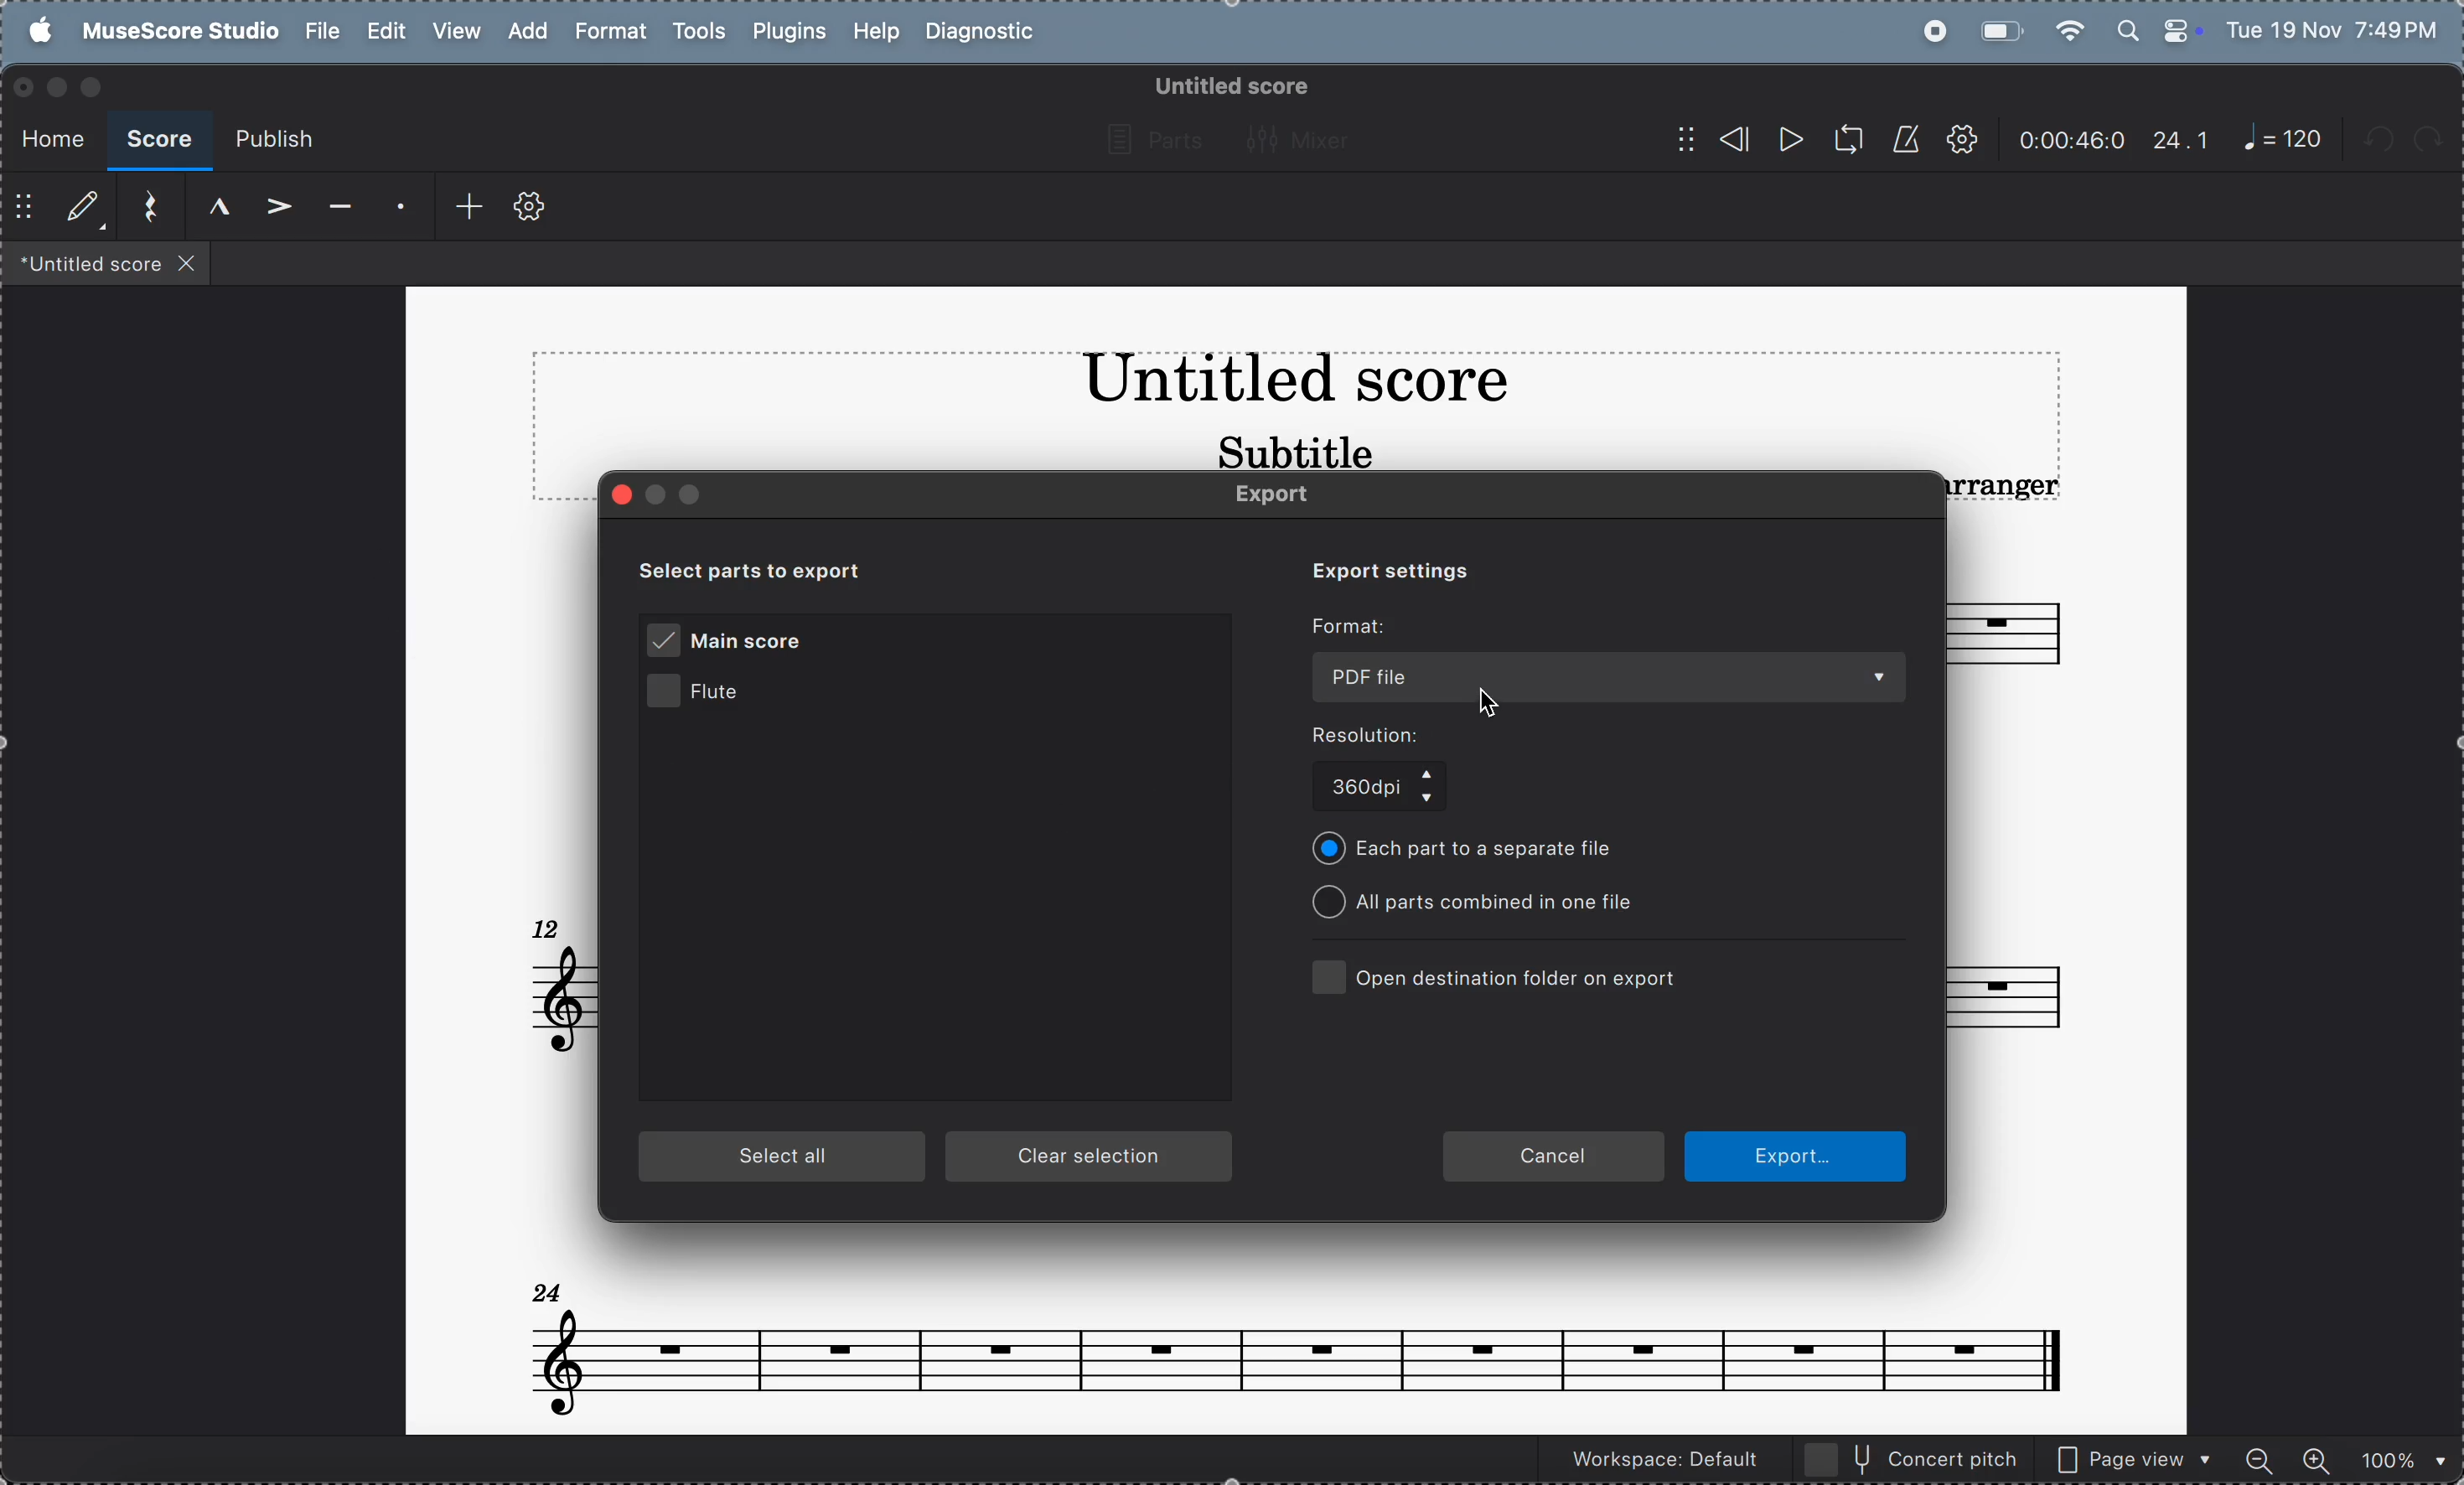 The width and height of the screenshot is (2464, 1485). What do you see at coordinates (1929, 31) in the screenshot?
I see `record` at bounding box center [1929, 31].